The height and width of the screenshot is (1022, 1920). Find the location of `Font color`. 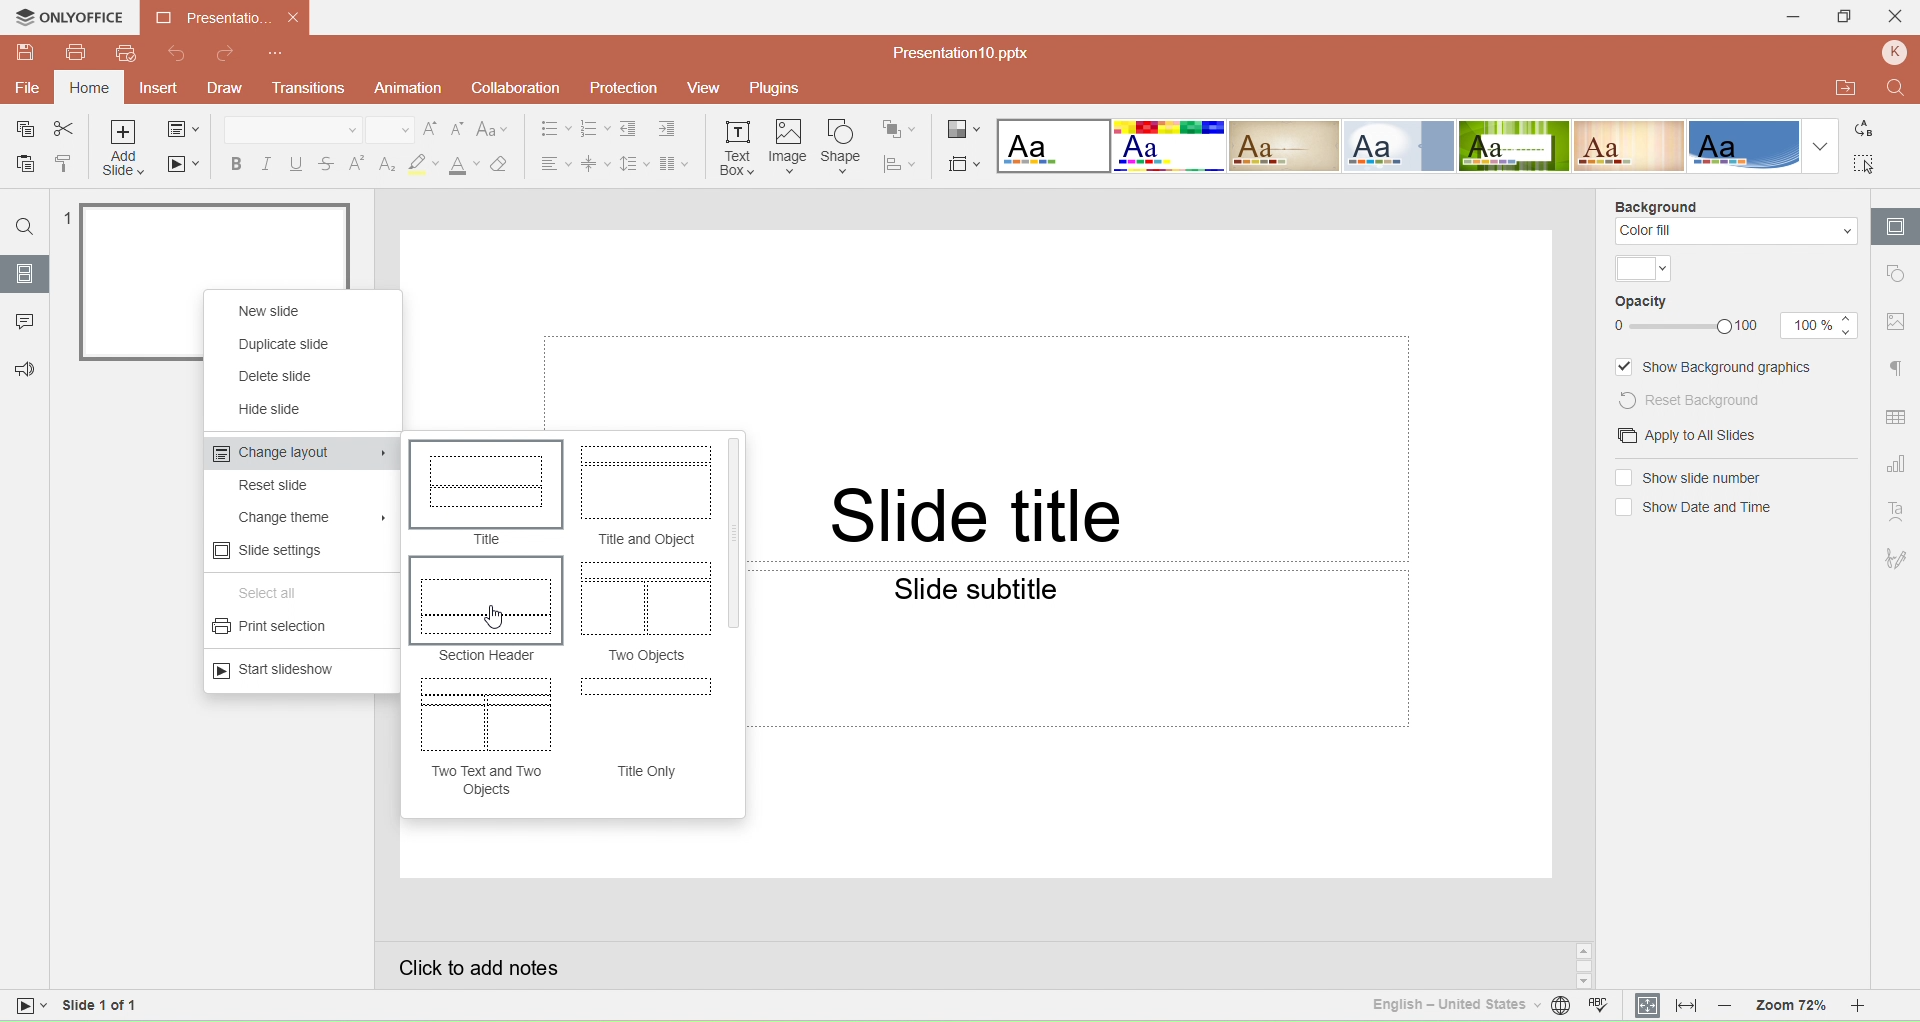

Font color is located at coordinates (463, 165).